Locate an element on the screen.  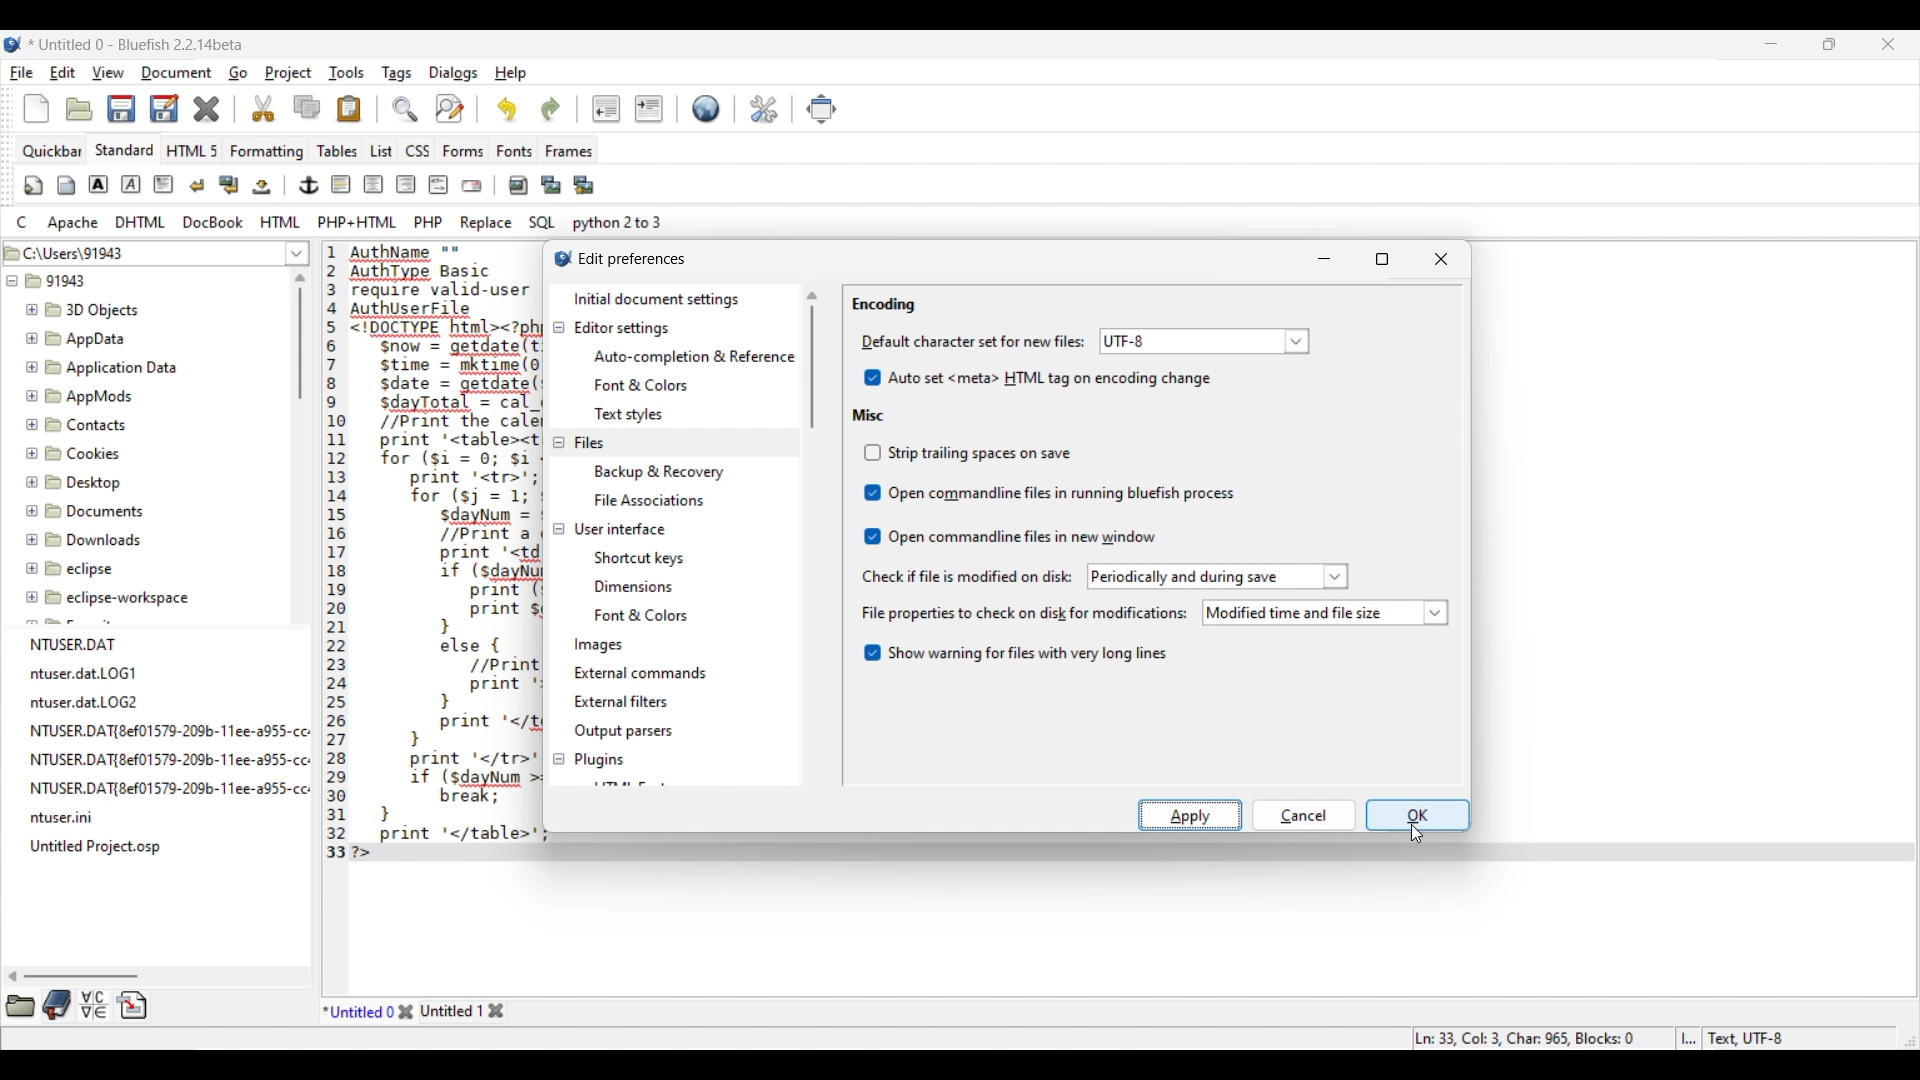
Cut is located at coordinates (263, 108).